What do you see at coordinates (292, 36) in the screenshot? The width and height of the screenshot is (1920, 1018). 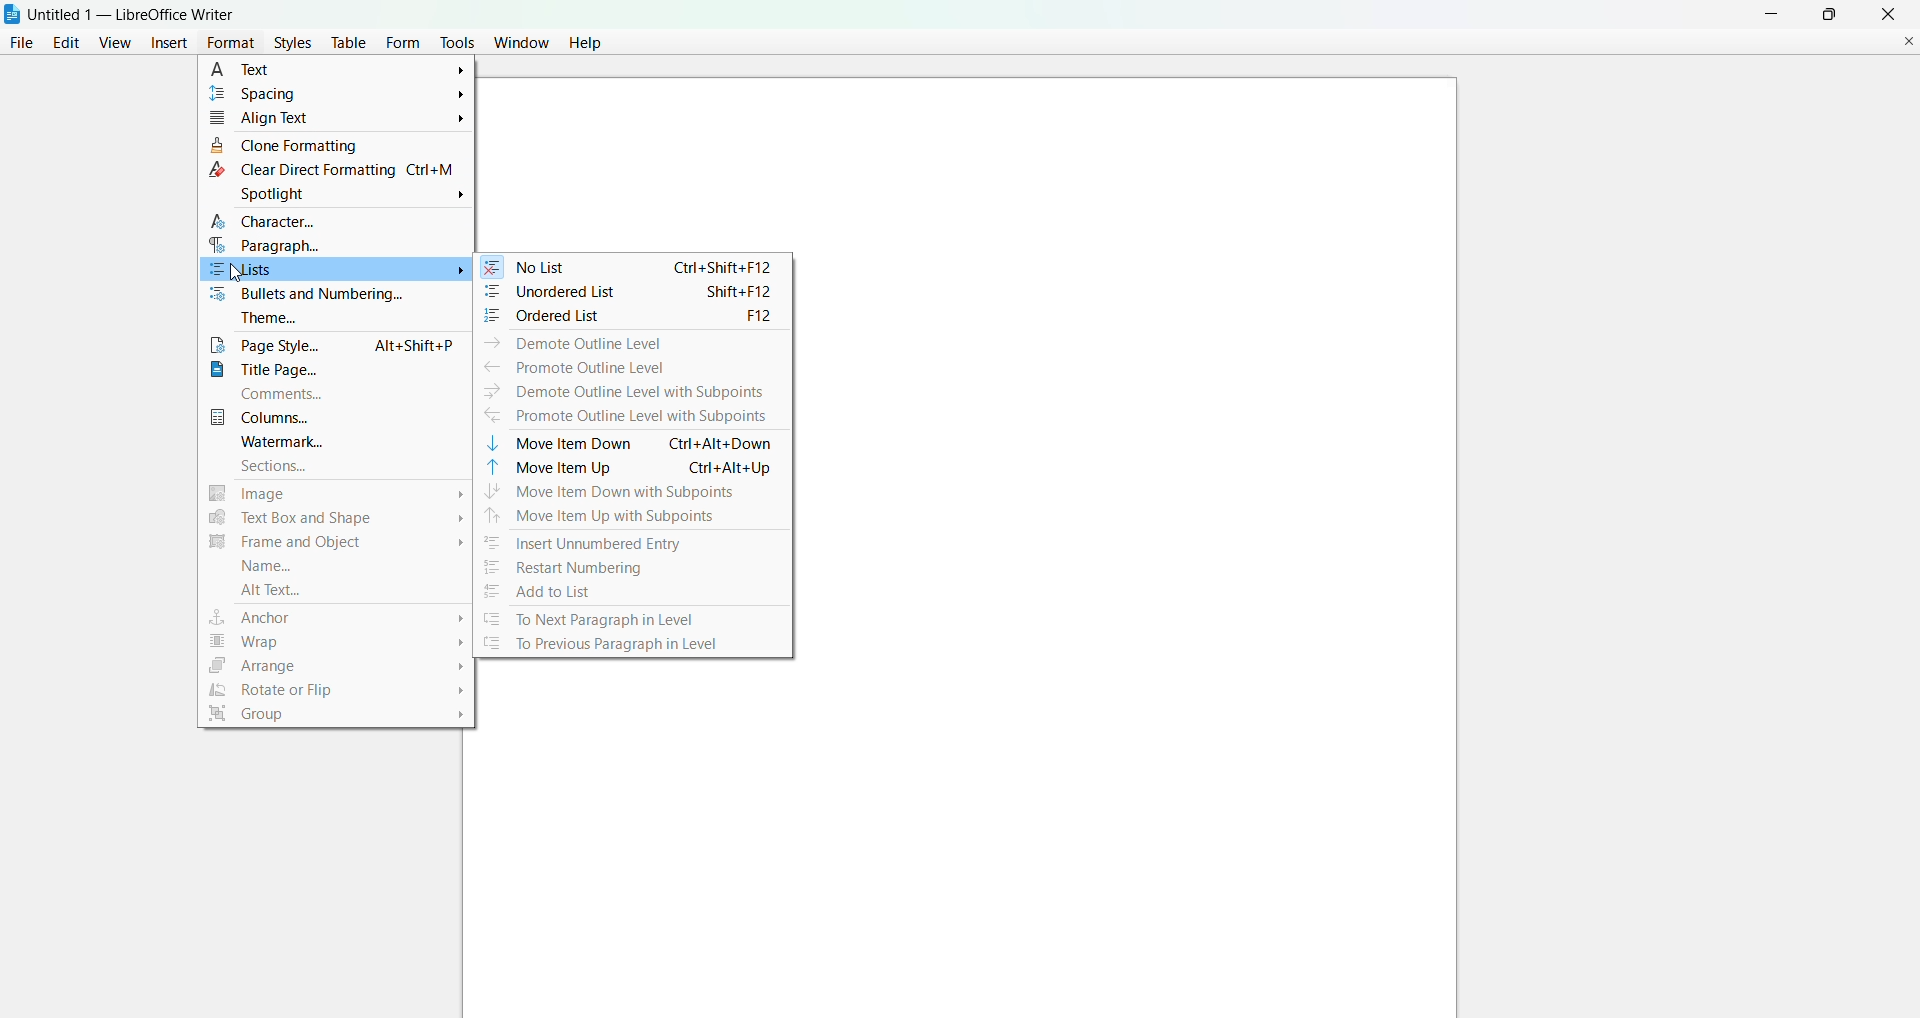 I see `styles` at bounding box center [292, 36].